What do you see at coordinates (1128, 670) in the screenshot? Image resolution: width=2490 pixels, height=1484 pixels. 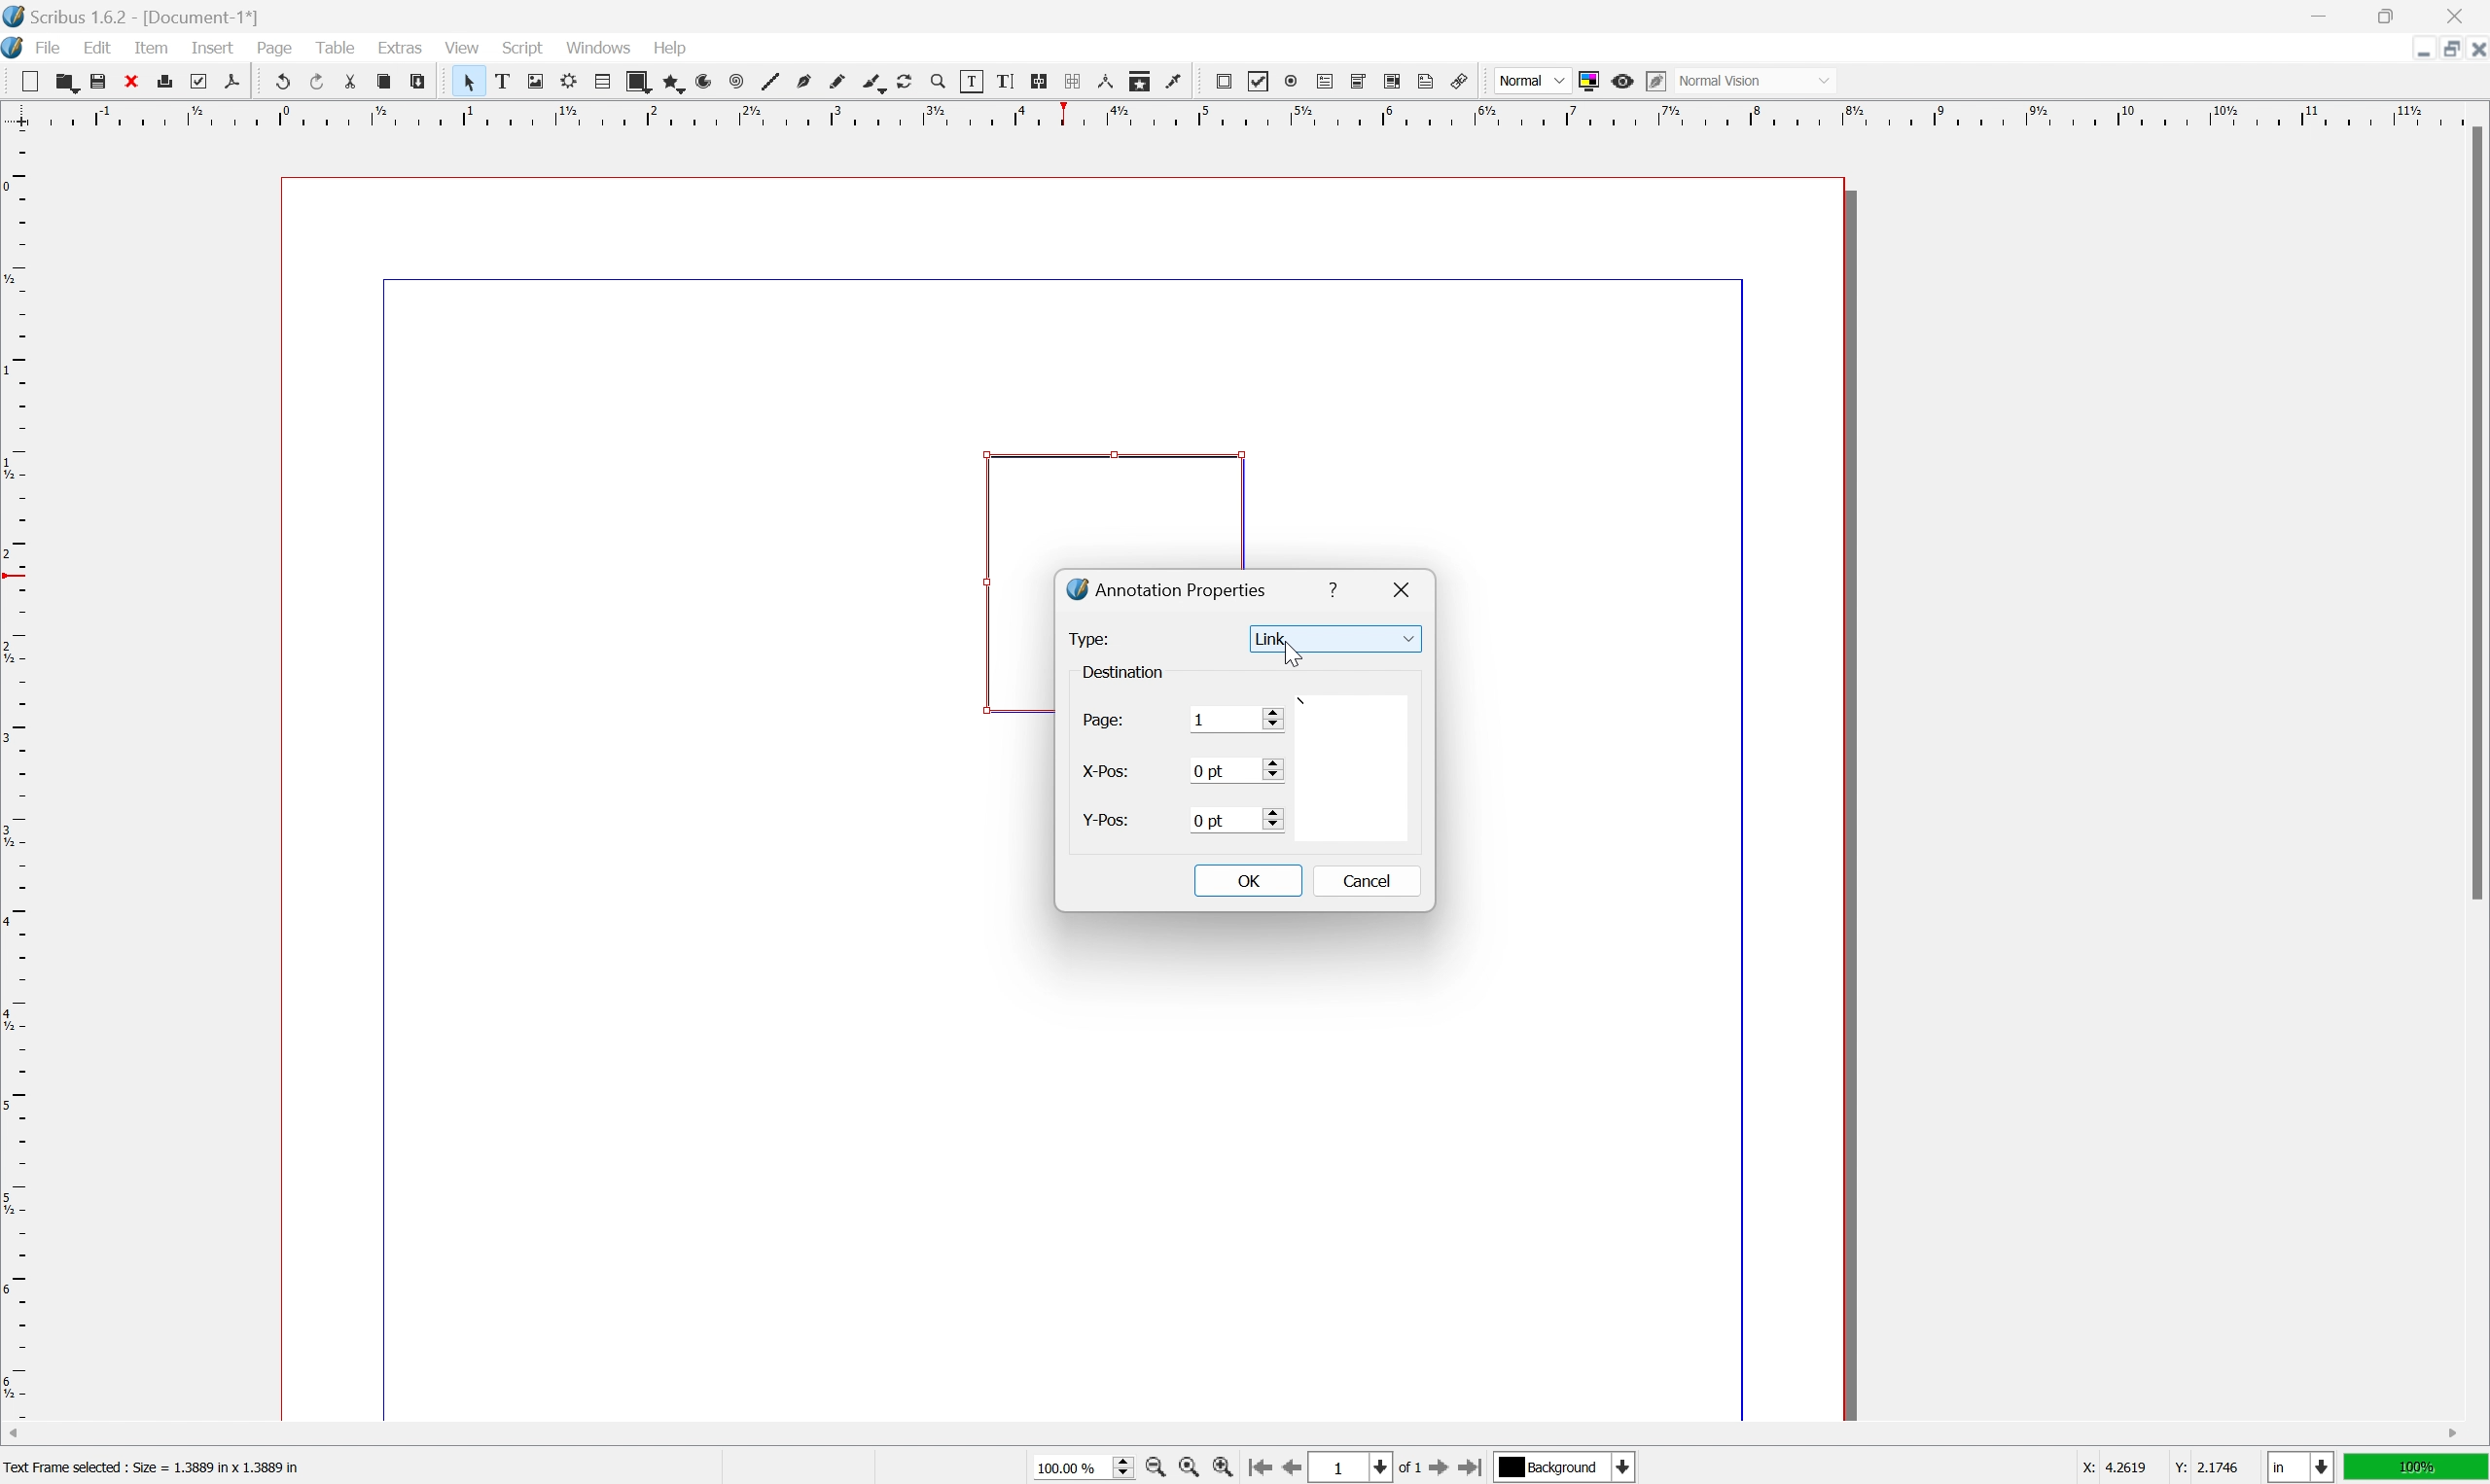 I see `destination` at bounding box center [1128, 670].